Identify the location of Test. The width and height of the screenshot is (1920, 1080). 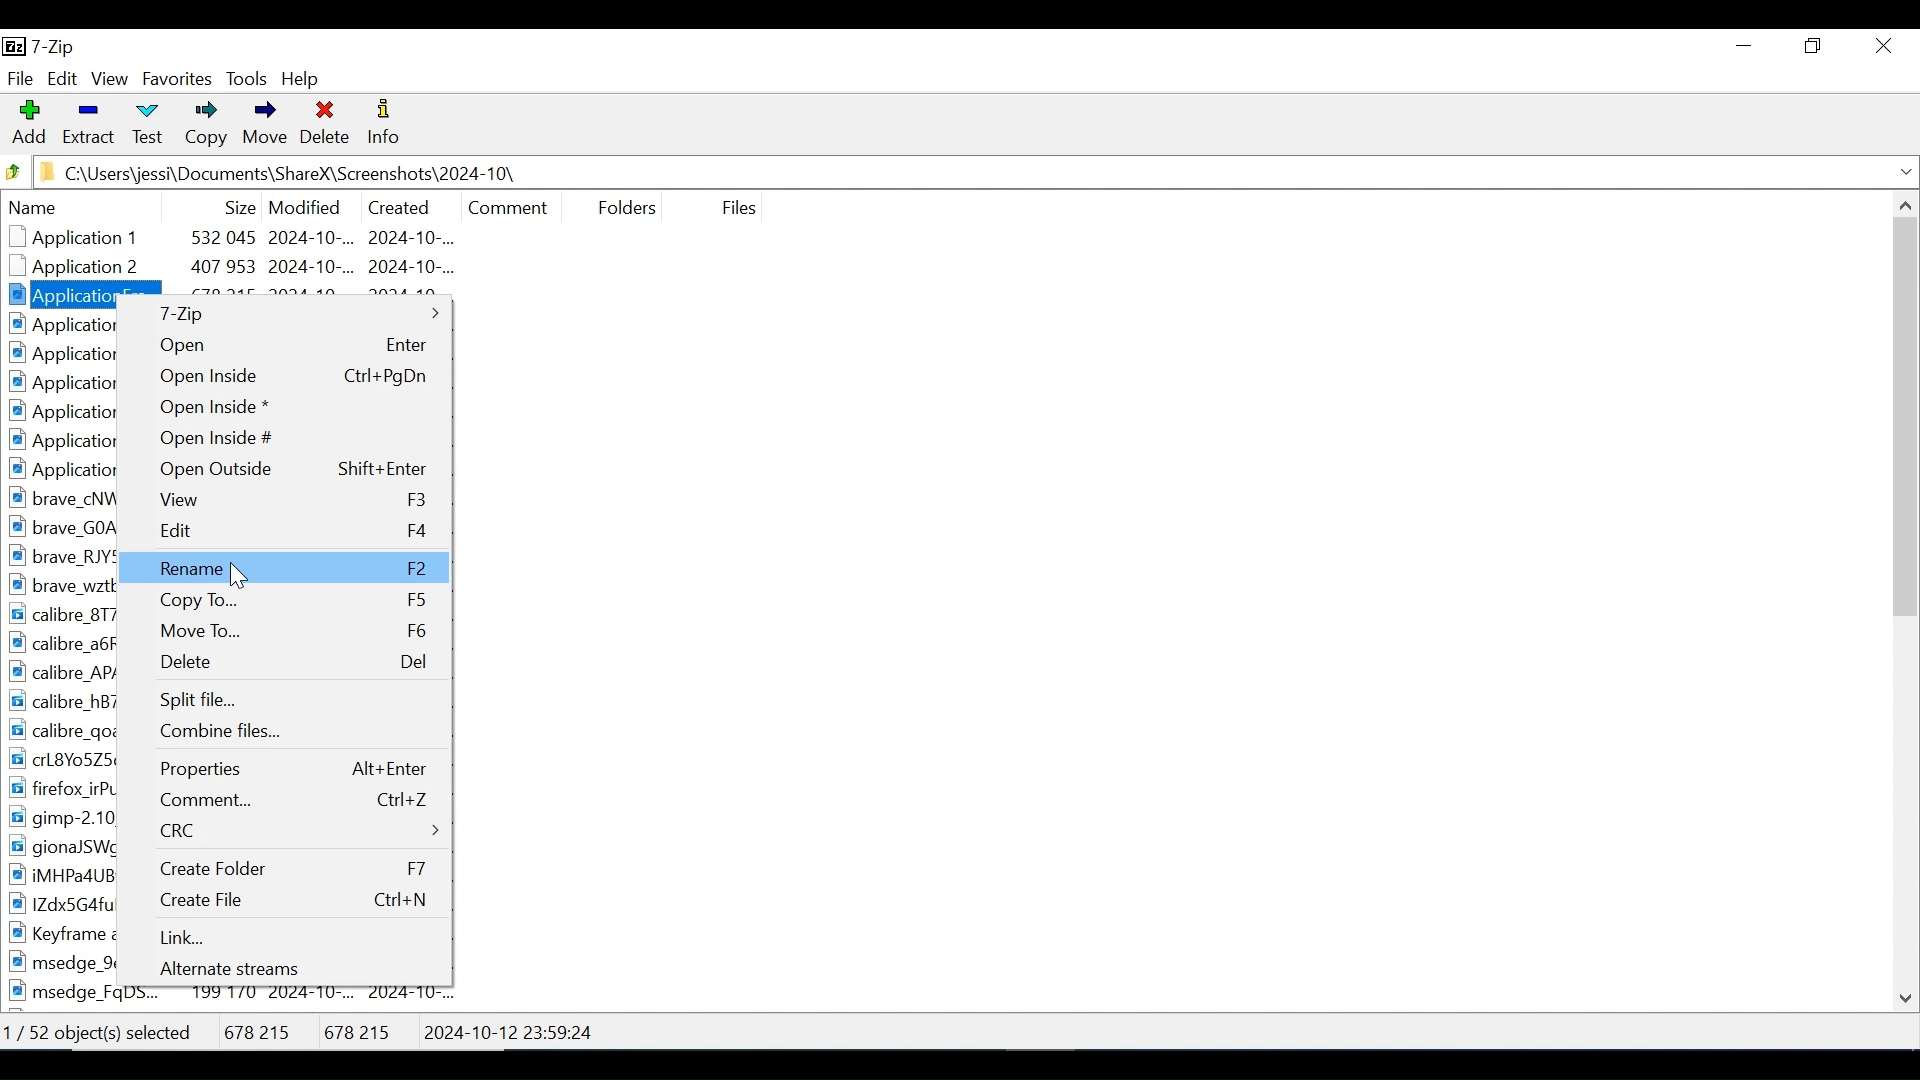
(145, 126).